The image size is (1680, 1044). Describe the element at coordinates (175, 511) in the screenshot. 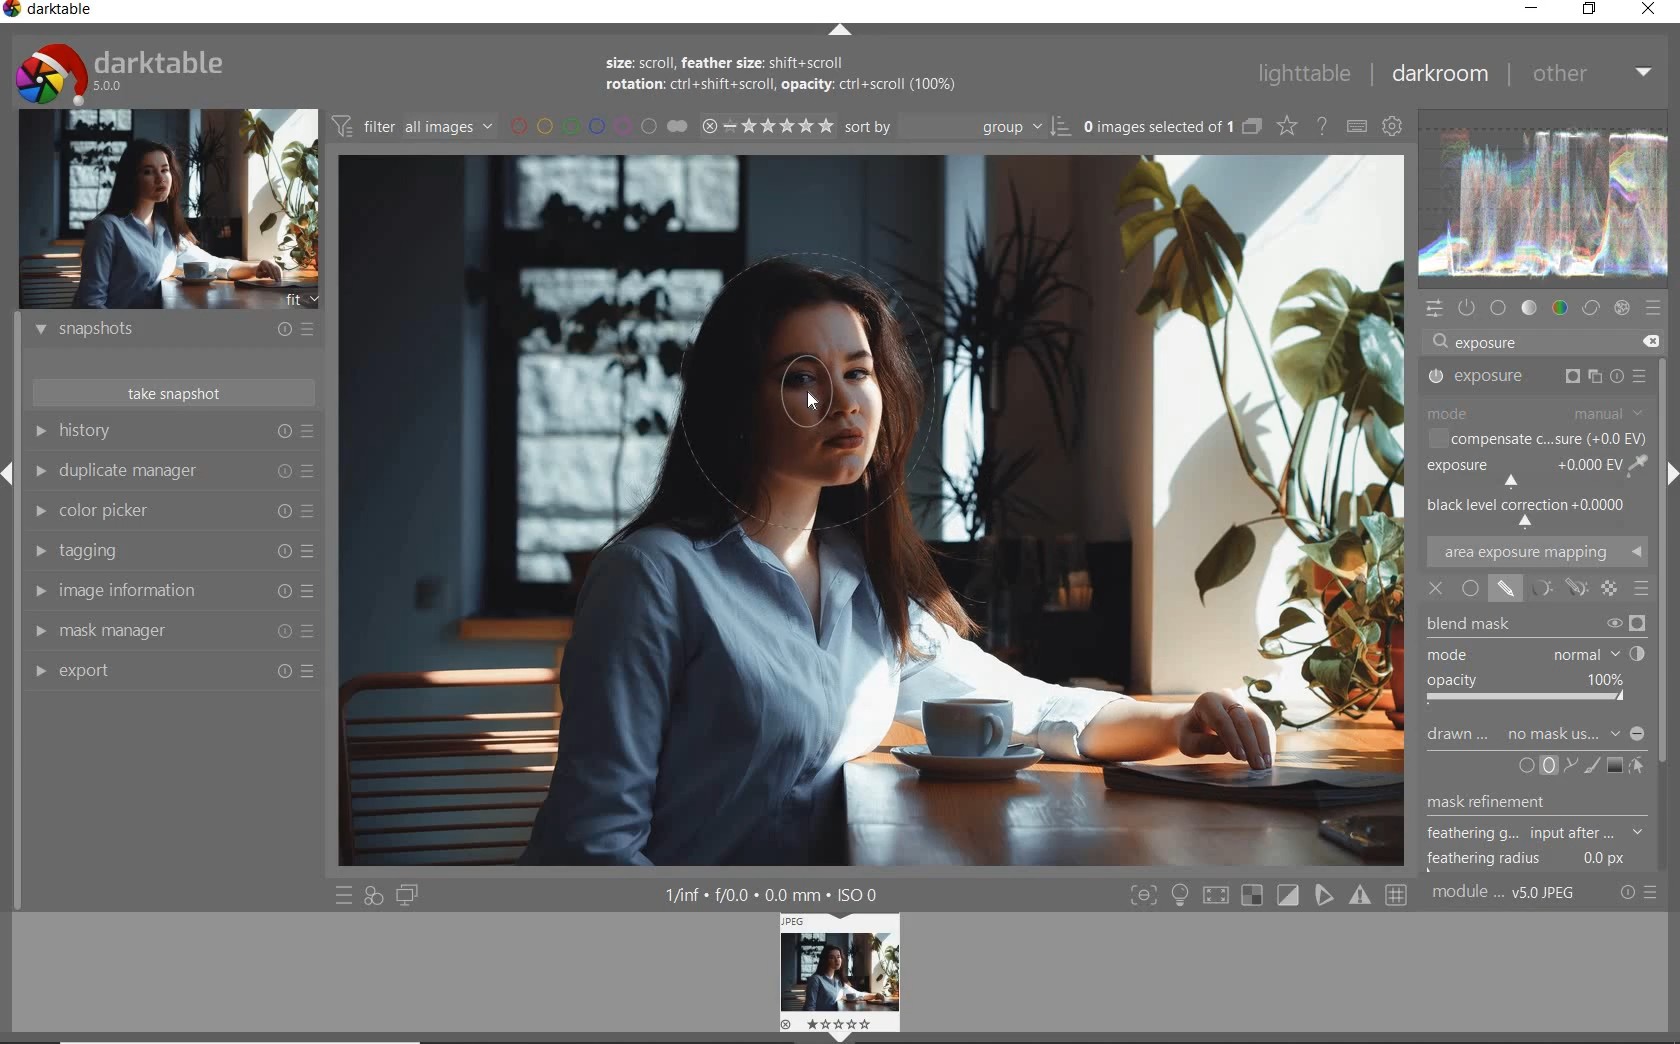

I see `color picker` at that location.